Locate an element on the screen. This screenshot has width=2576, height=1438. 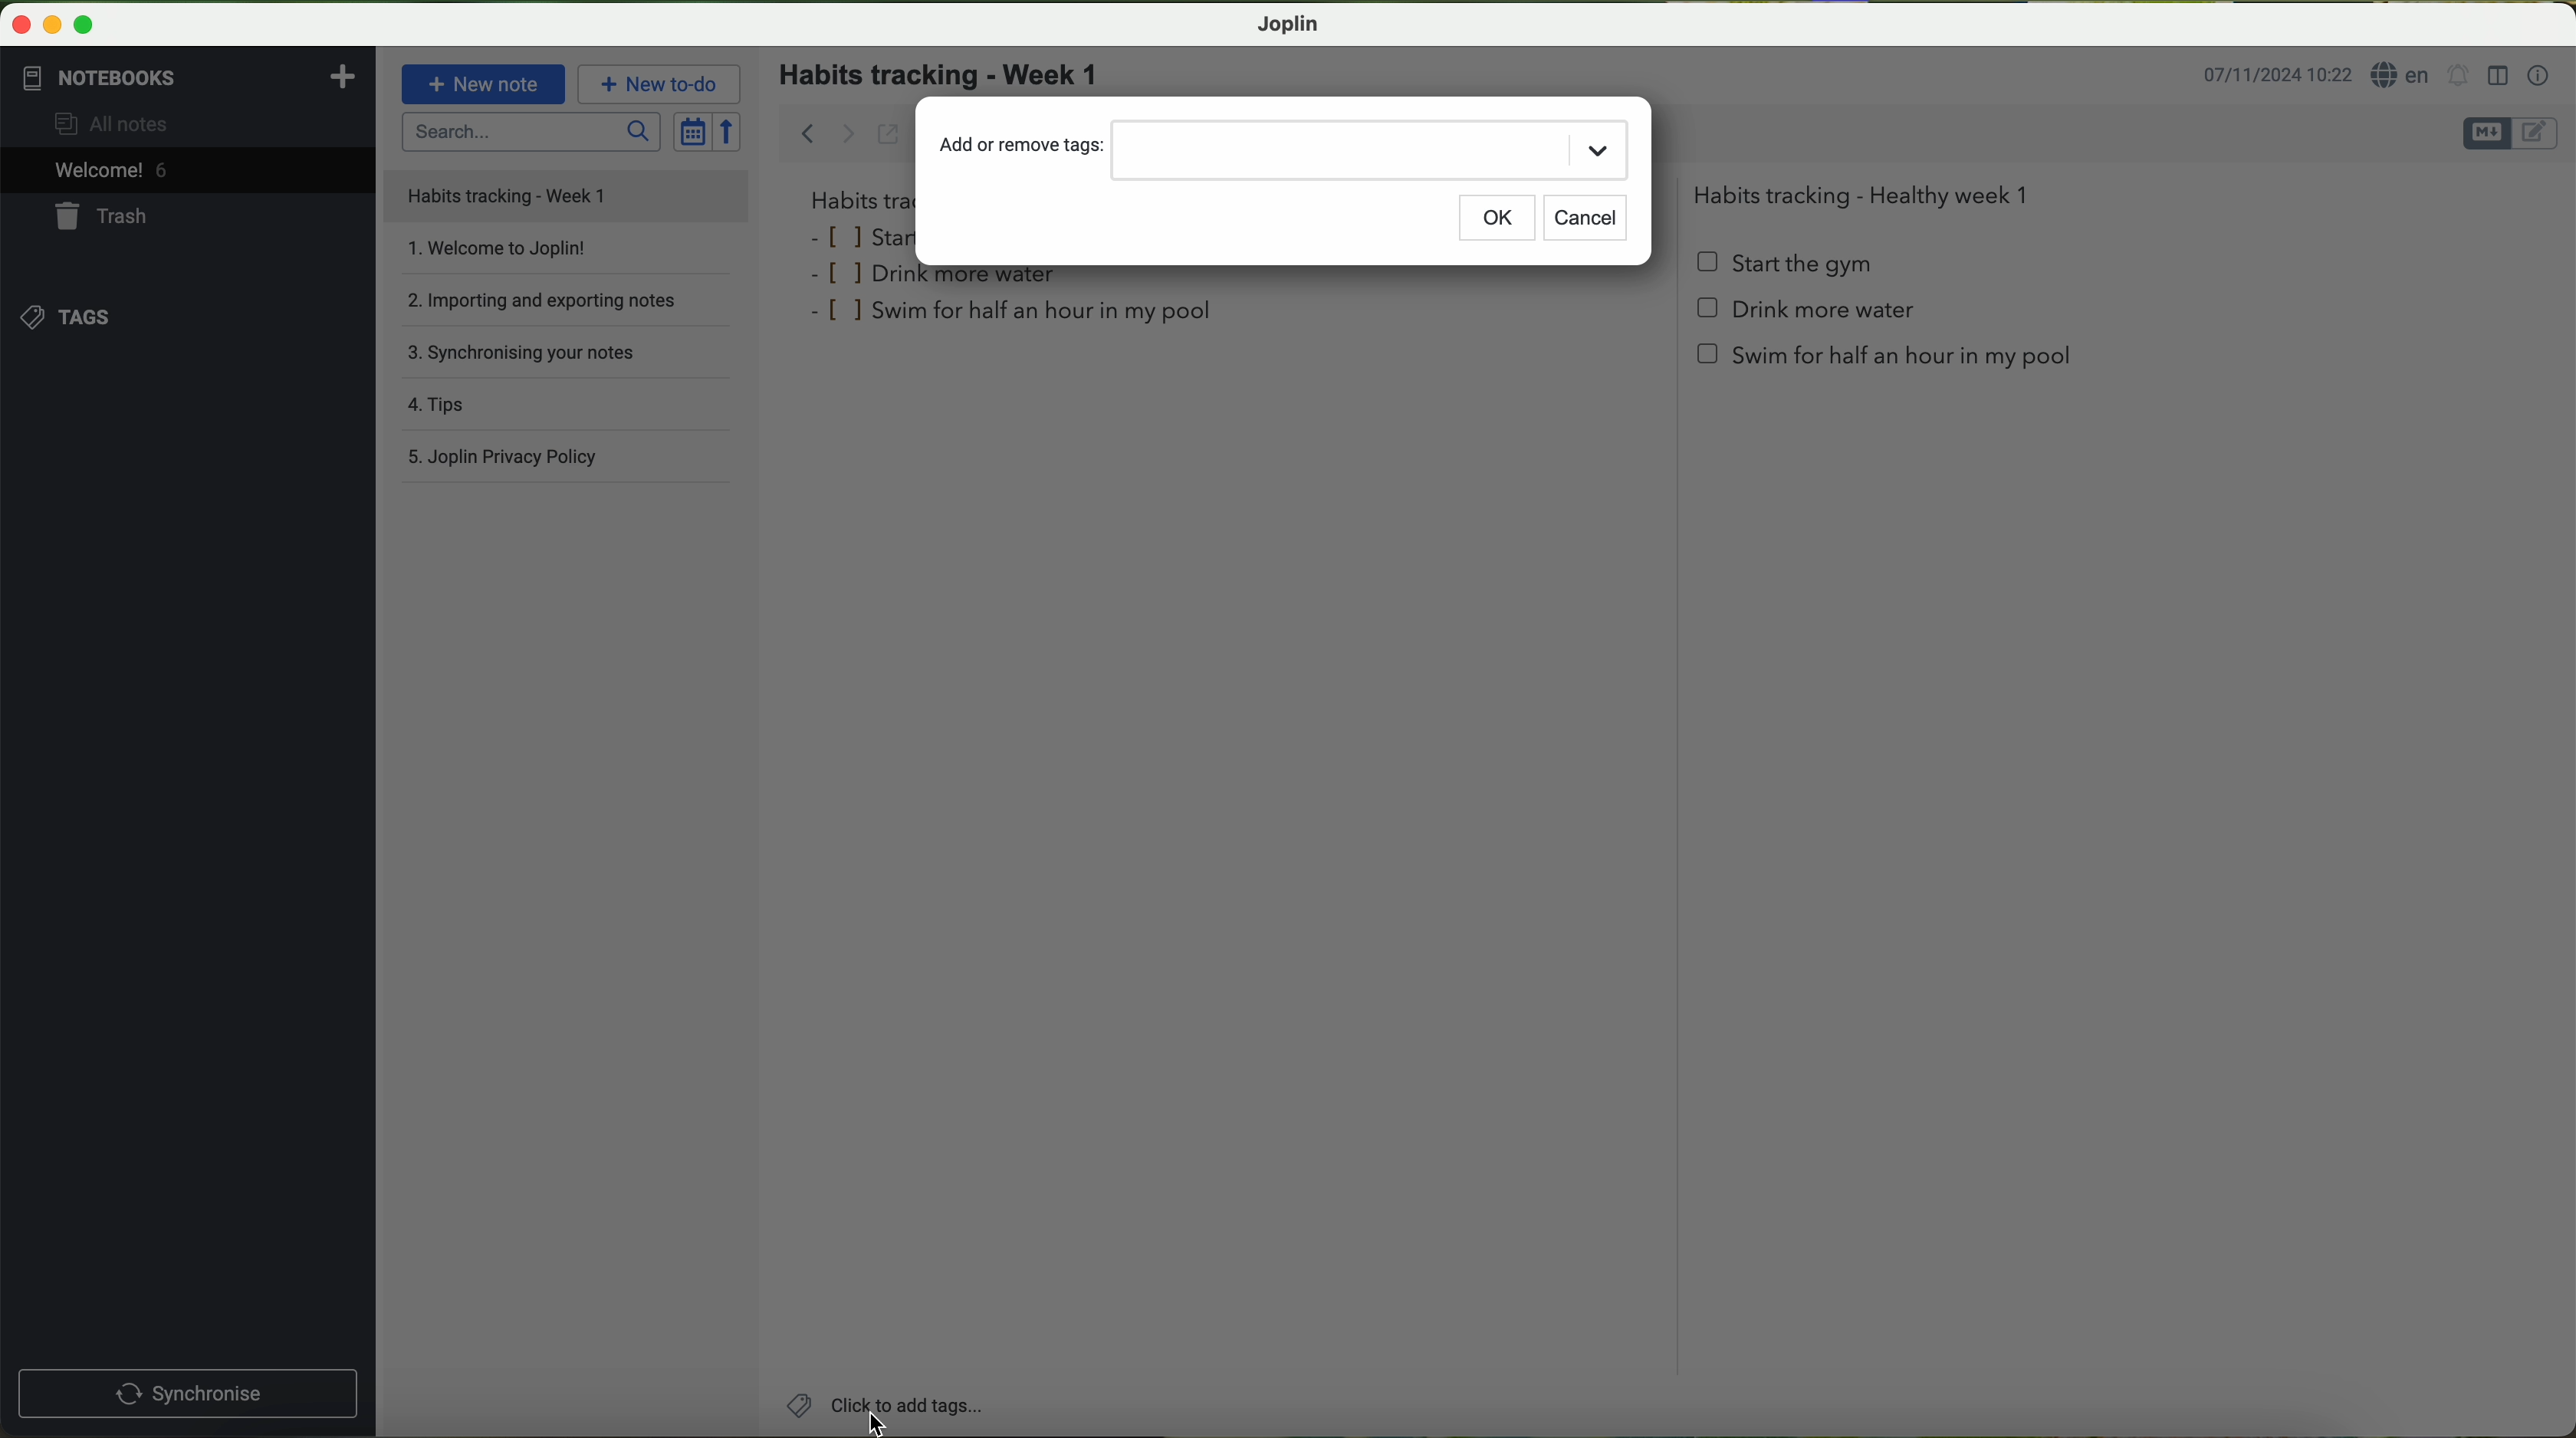
habits tra is located at coordinates (858, 200).